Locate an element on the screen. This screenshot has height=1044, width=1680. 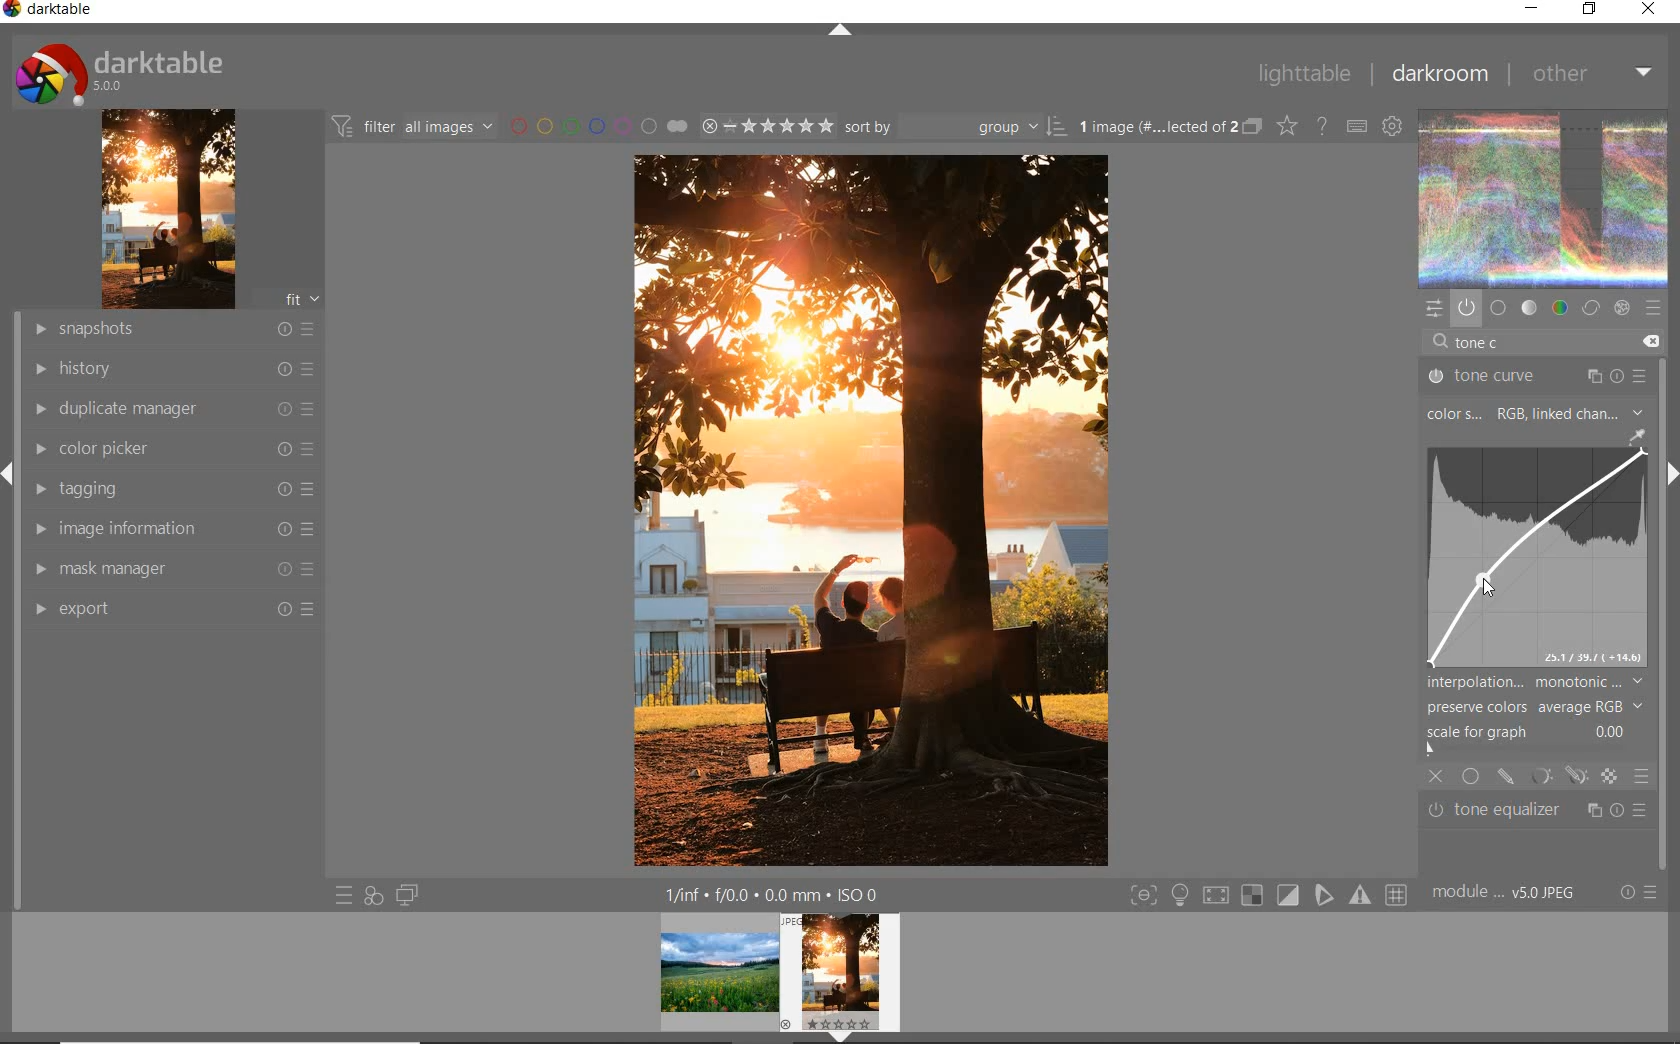
quick access panel is located at coordinates (1435, 307).